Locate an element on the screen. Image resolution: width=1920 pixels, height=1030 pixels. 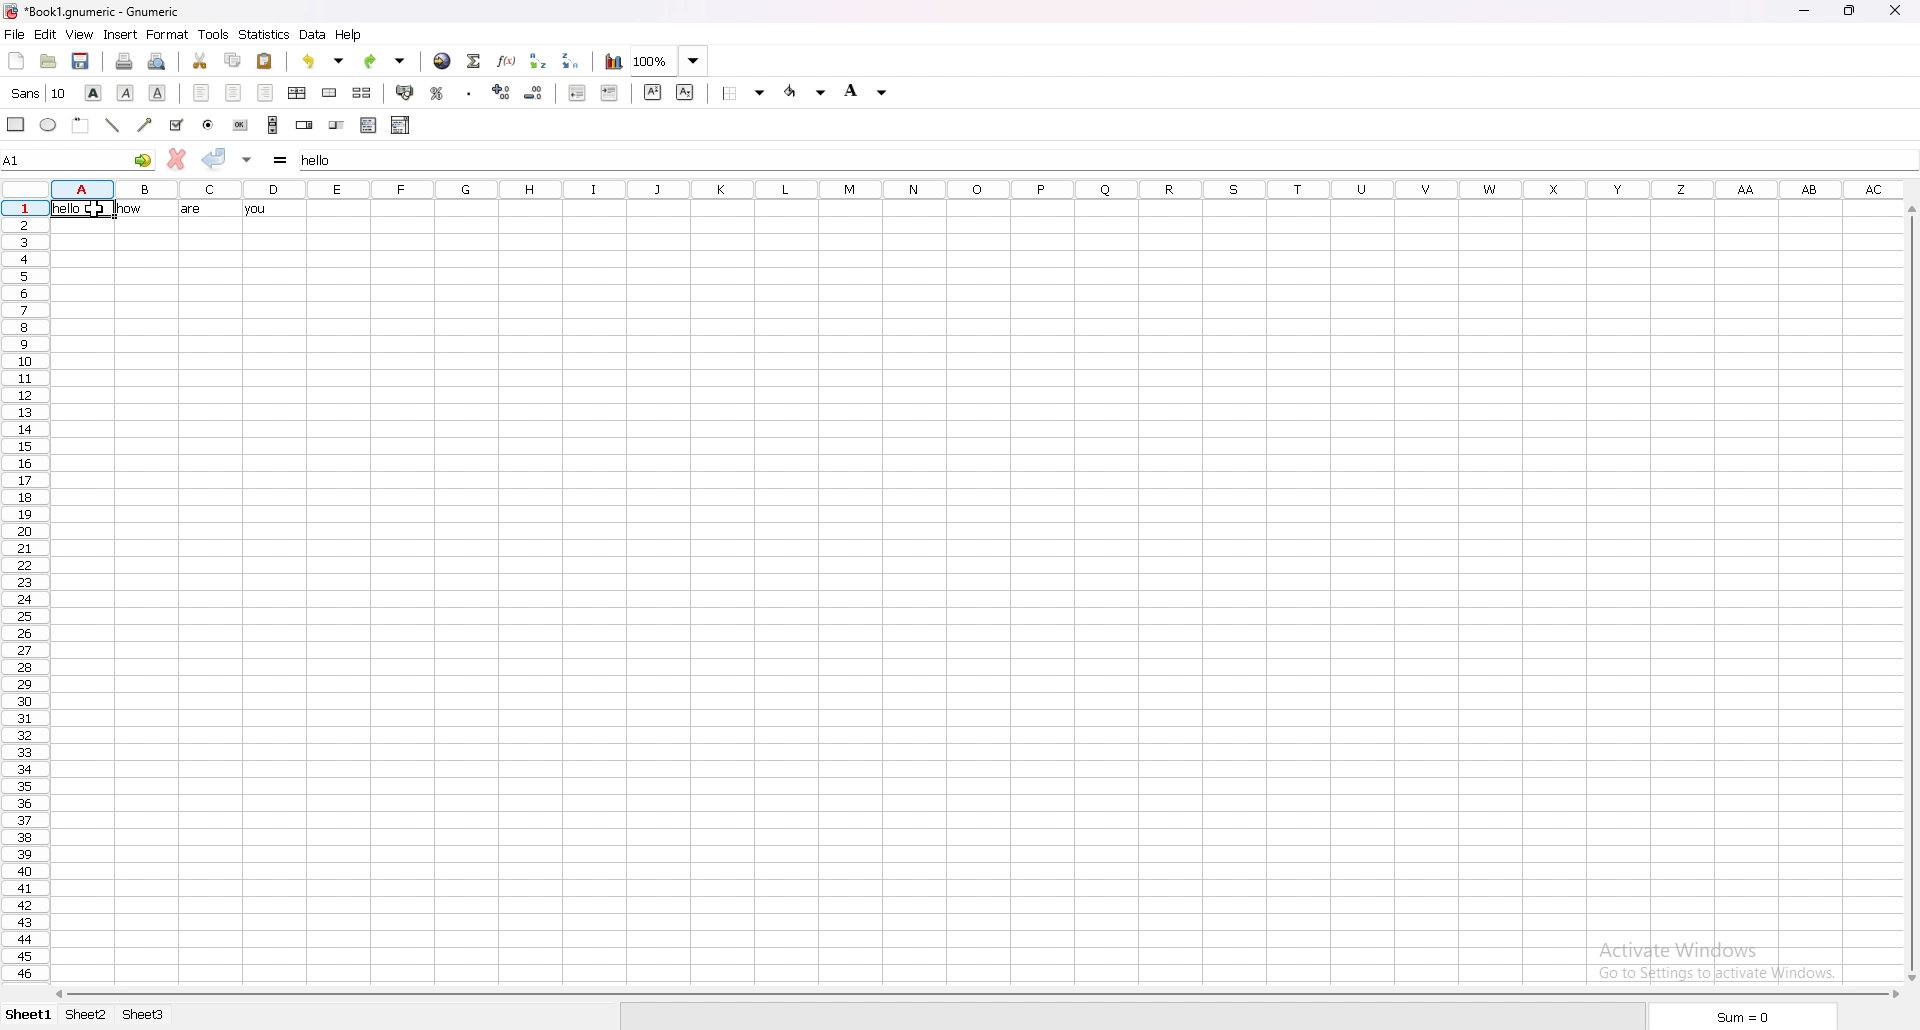
list is located at coordinates (368, 126).